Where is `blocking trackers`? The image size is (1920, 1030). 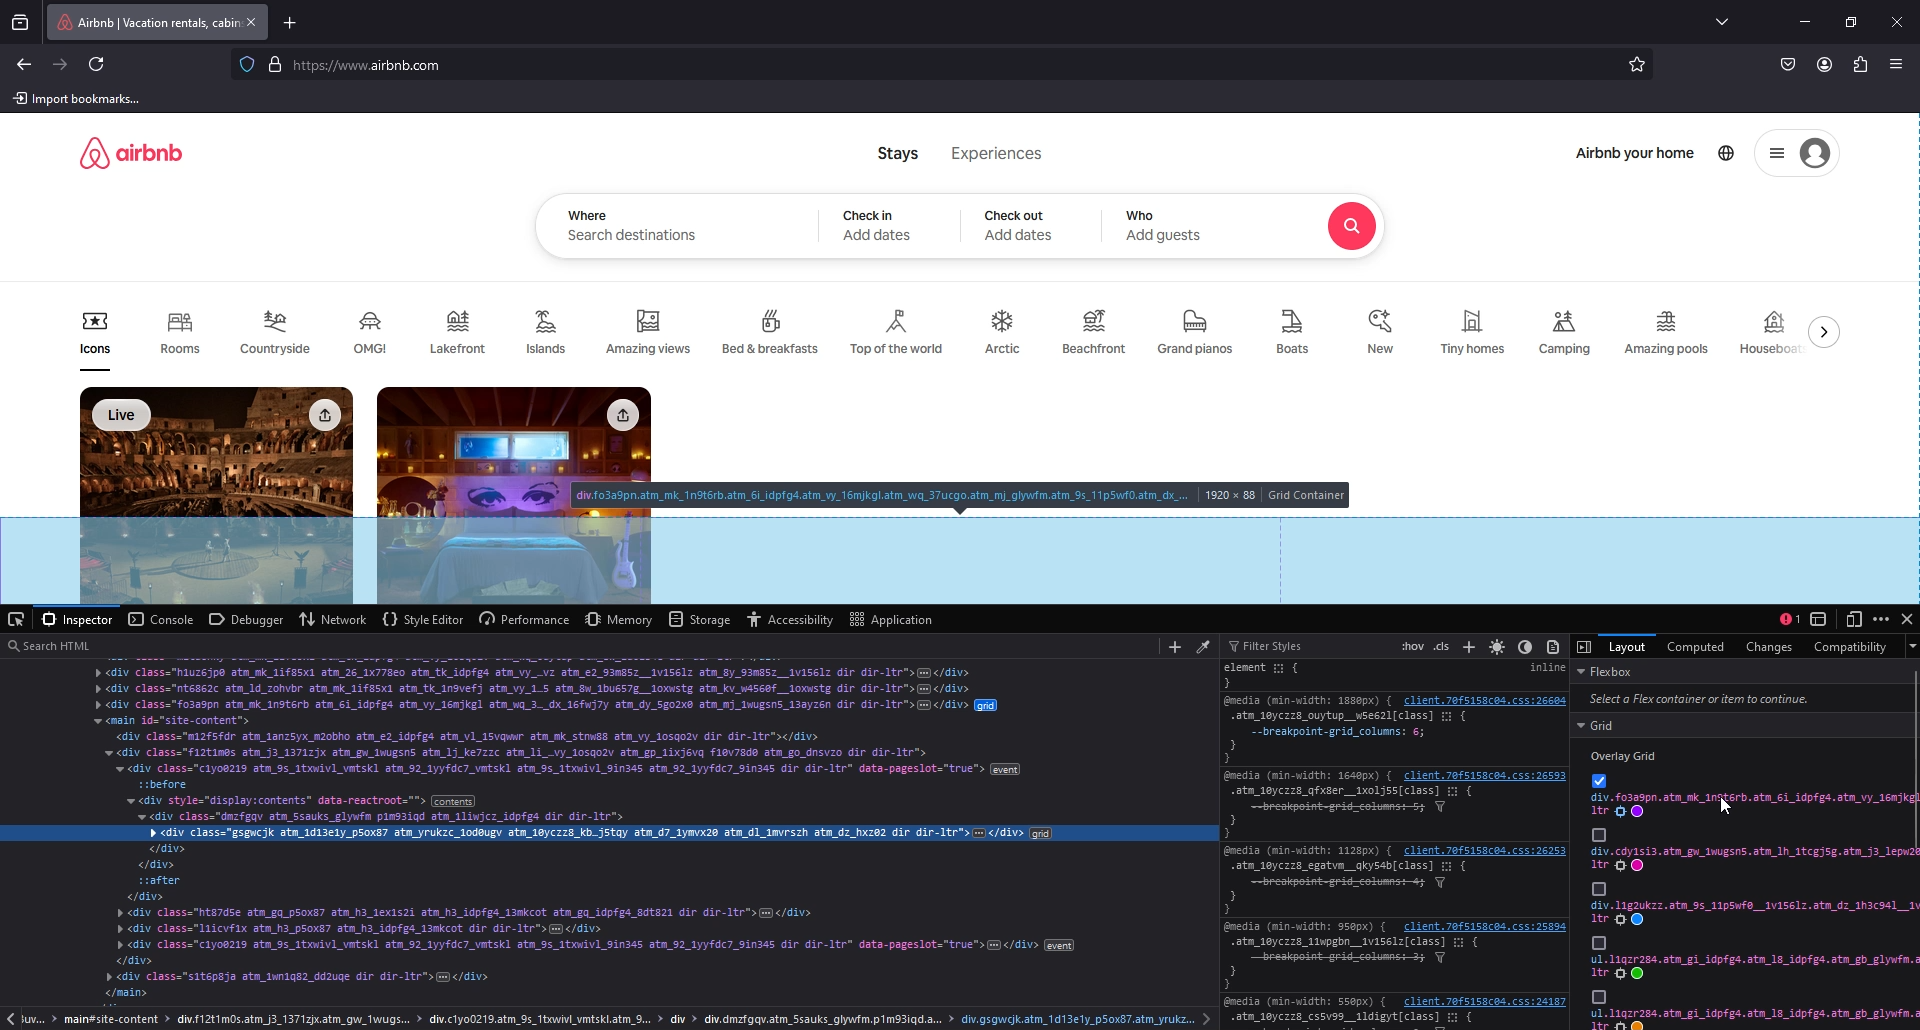 blocking trackers is located at coordinates (246, 63).